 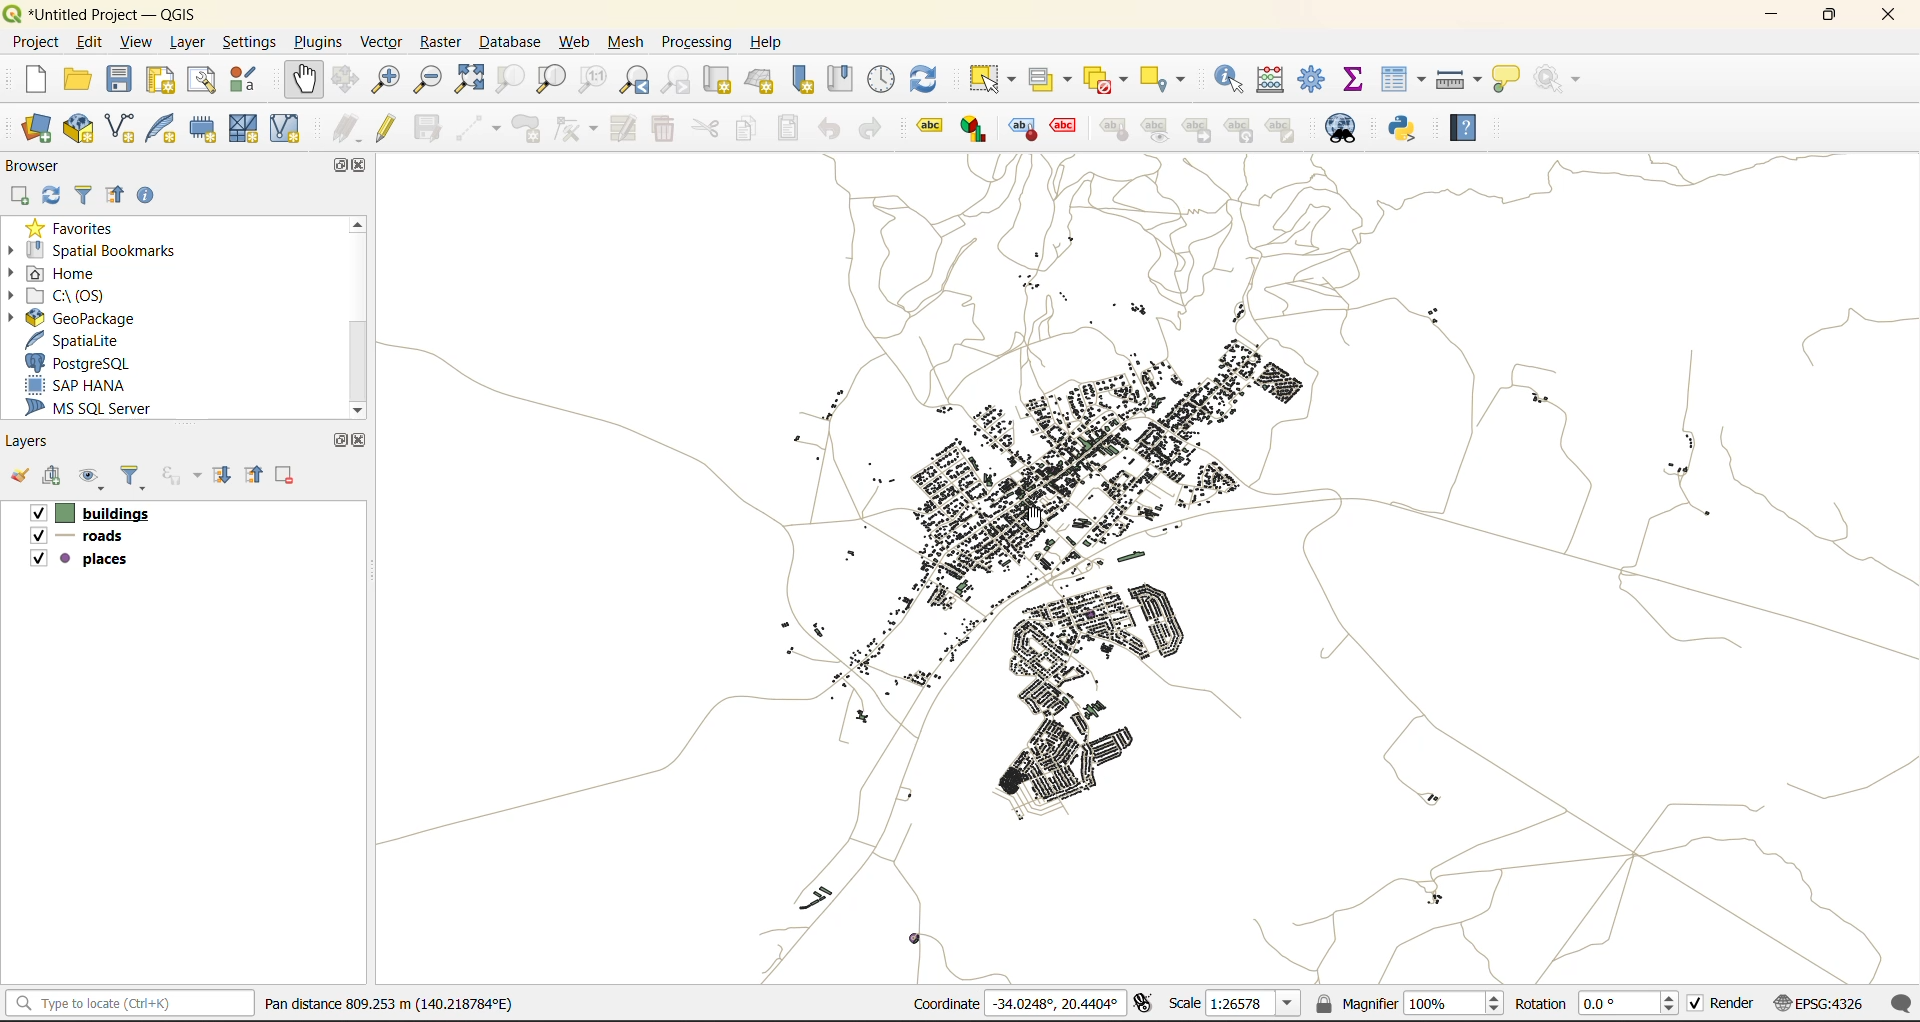 What do you see at coordinates (1159, 130) in the screenshot?
I see `Preview` at bounding box center [1159, 130].